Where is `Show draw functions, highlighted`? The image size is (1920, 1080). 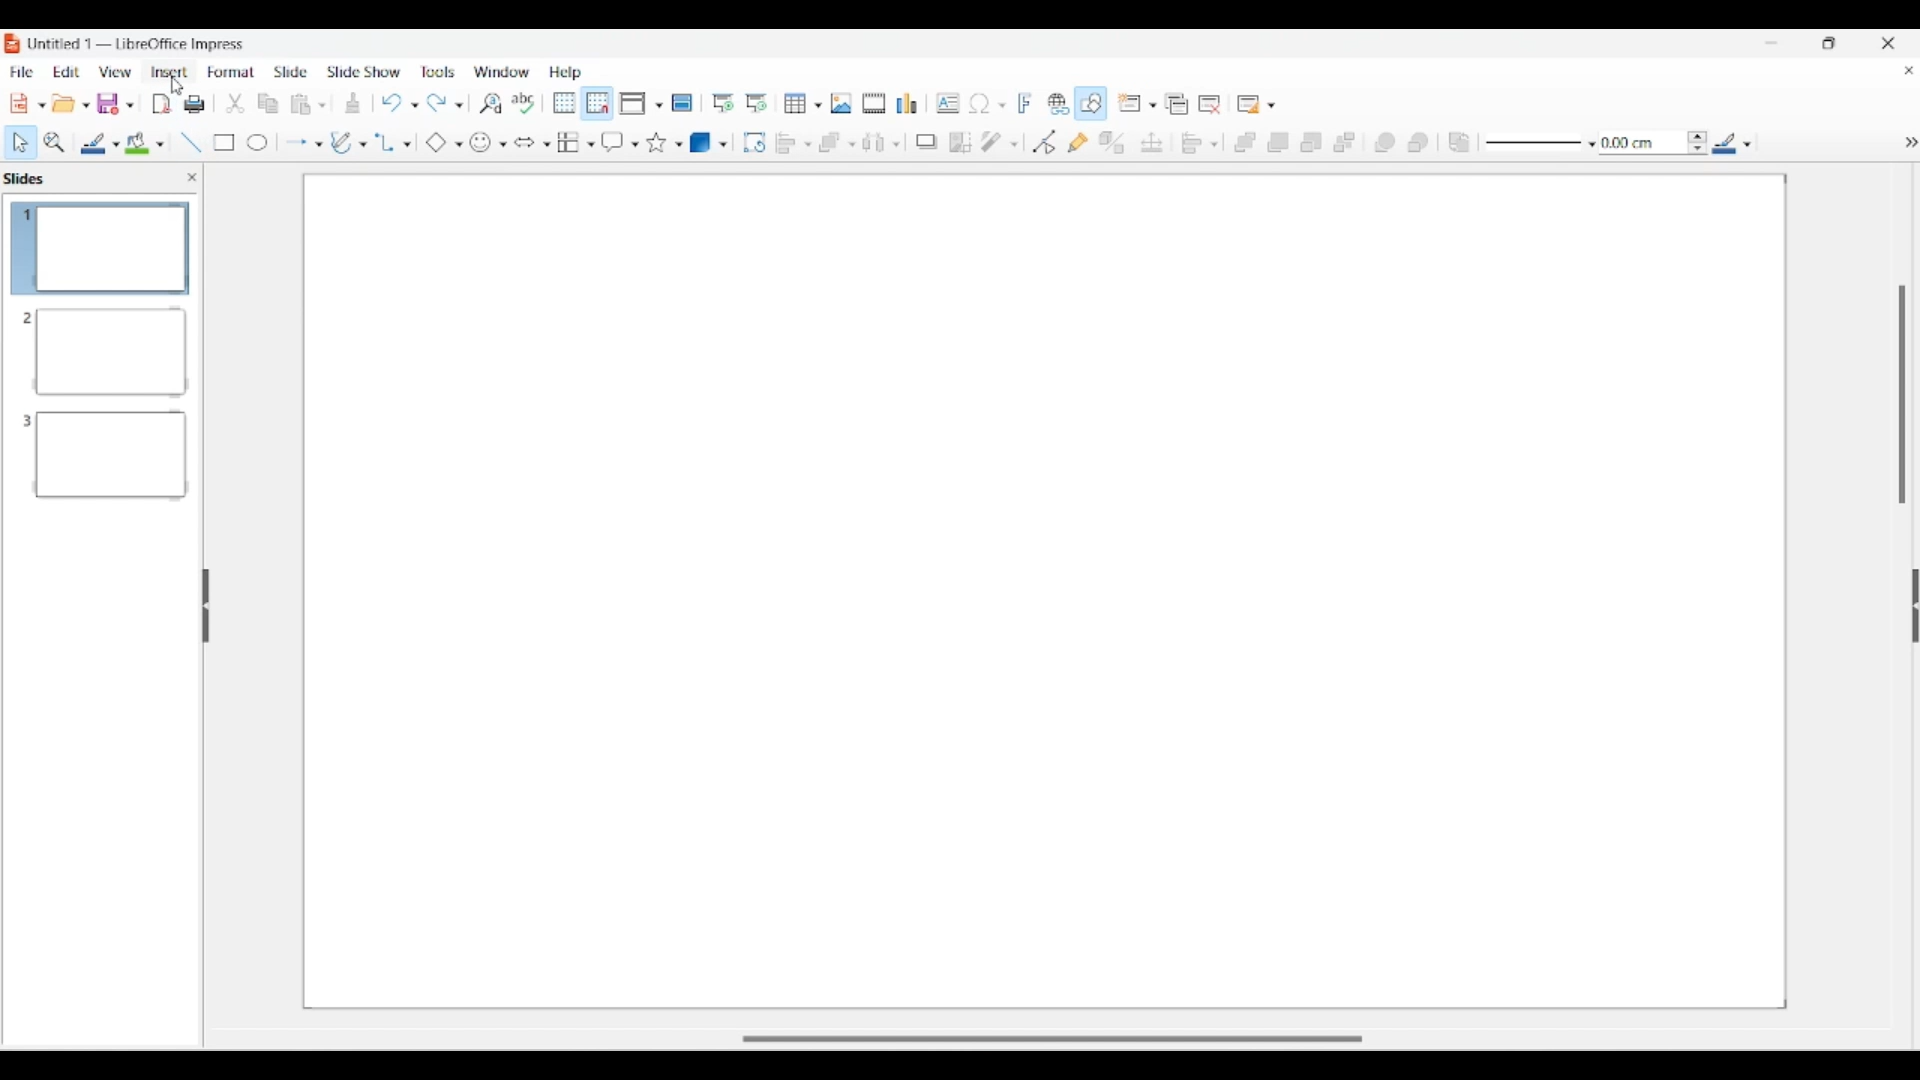 Show draw functions, highlighted is located at coordinates (1089, 103).